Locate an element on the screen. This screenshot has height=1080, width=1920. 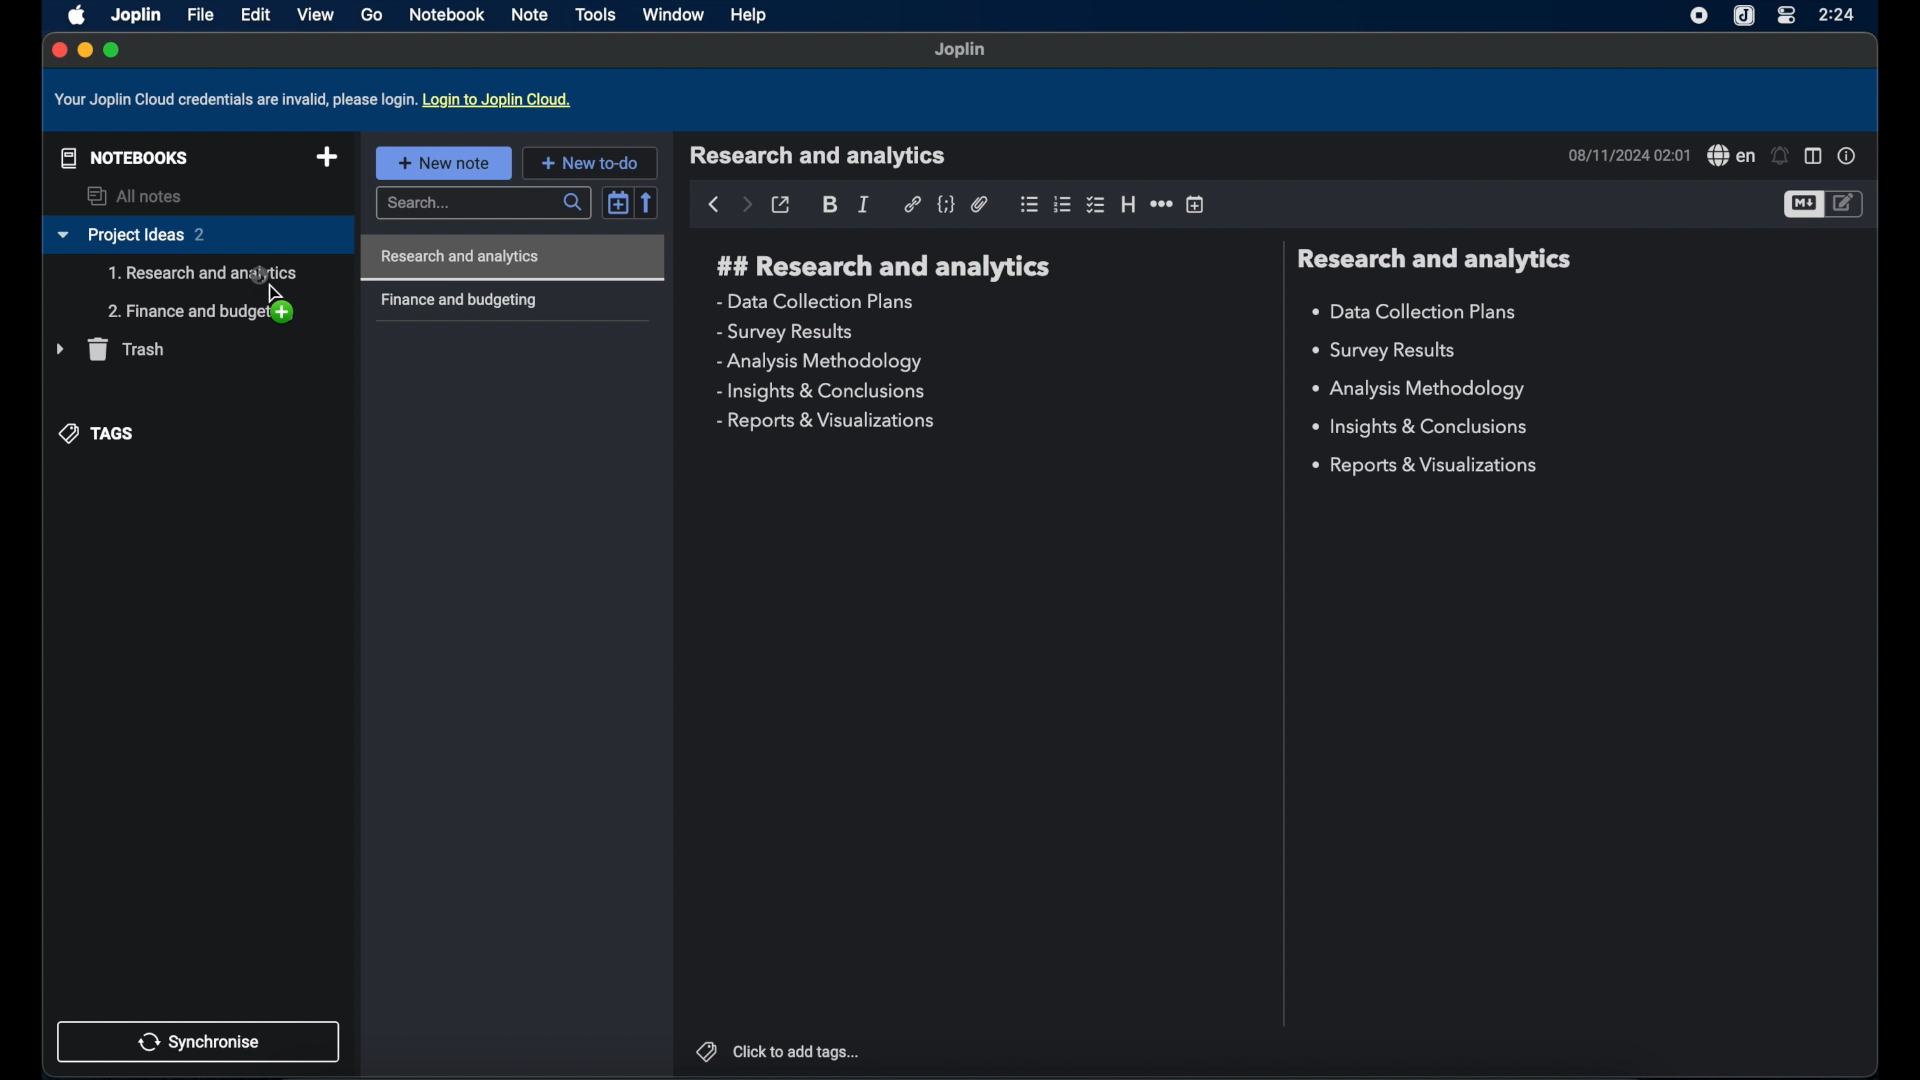
apple icon is located at coordinates (73, 14).